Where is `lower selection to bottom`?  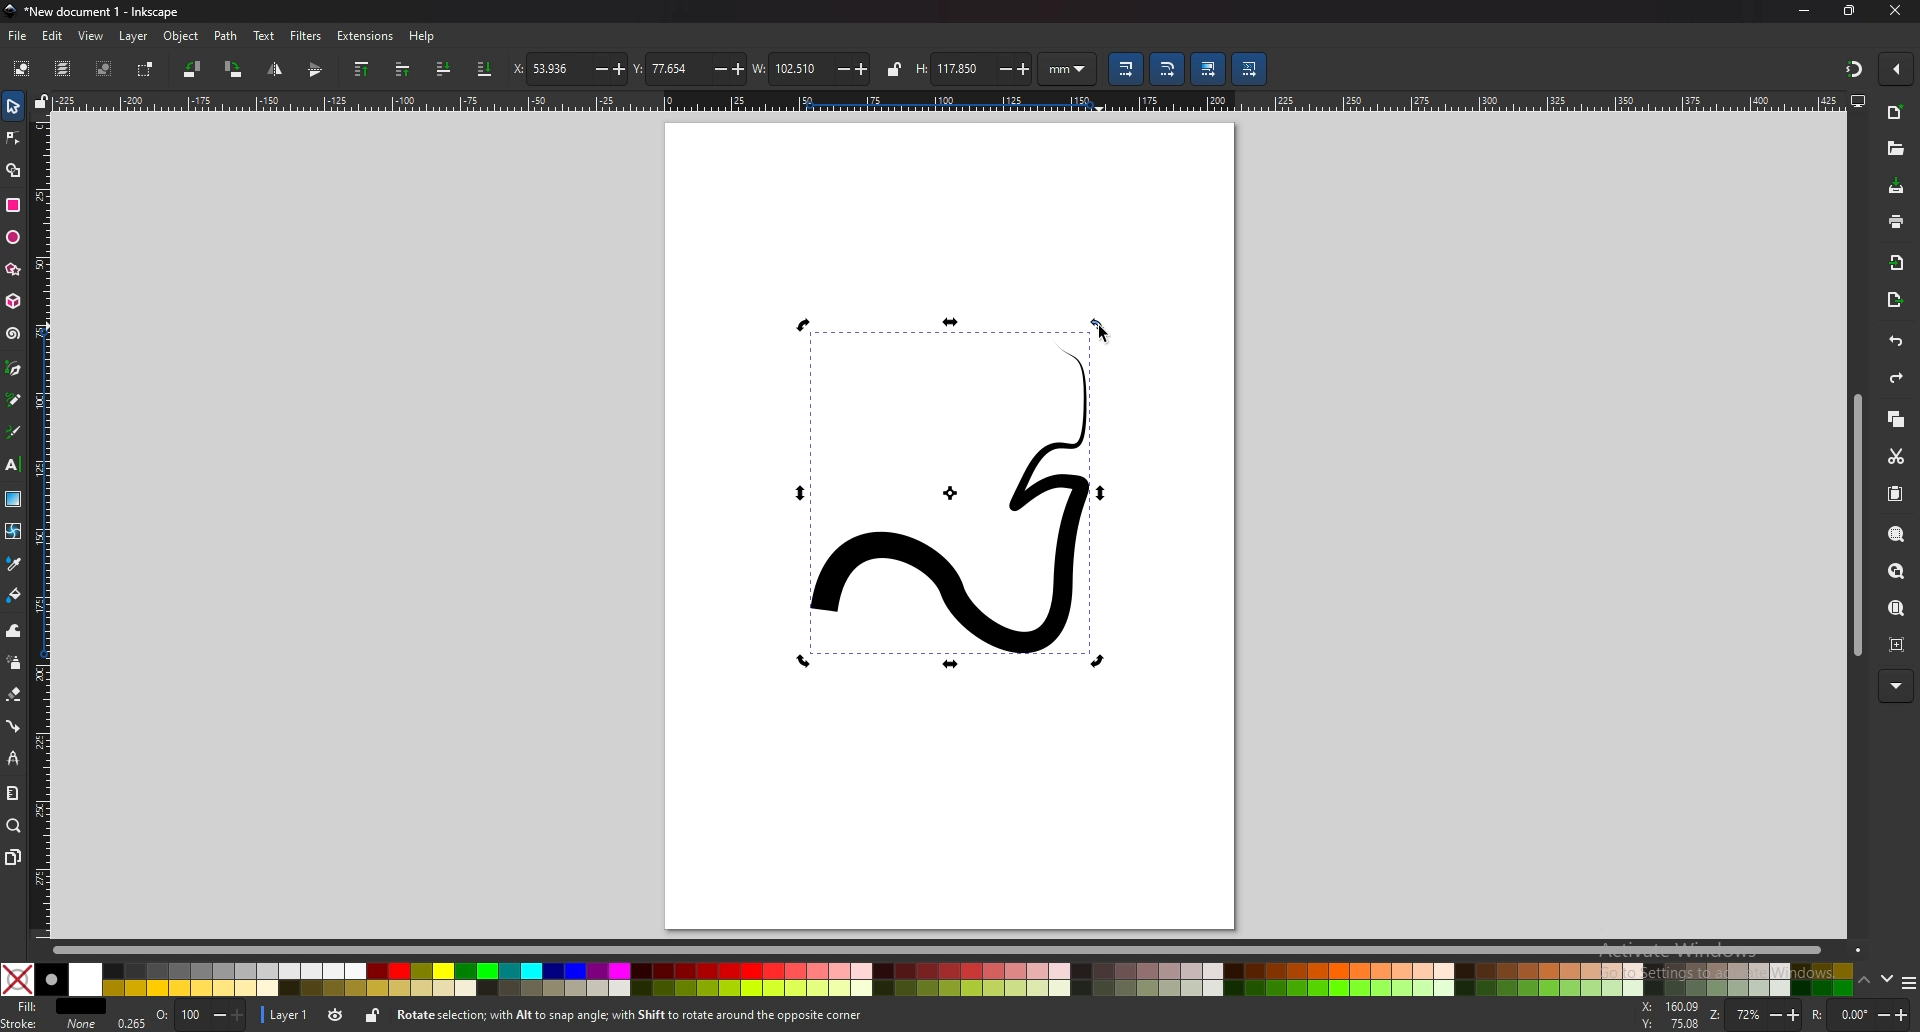 lower selection to bottom is located at coordinates (484, 69).